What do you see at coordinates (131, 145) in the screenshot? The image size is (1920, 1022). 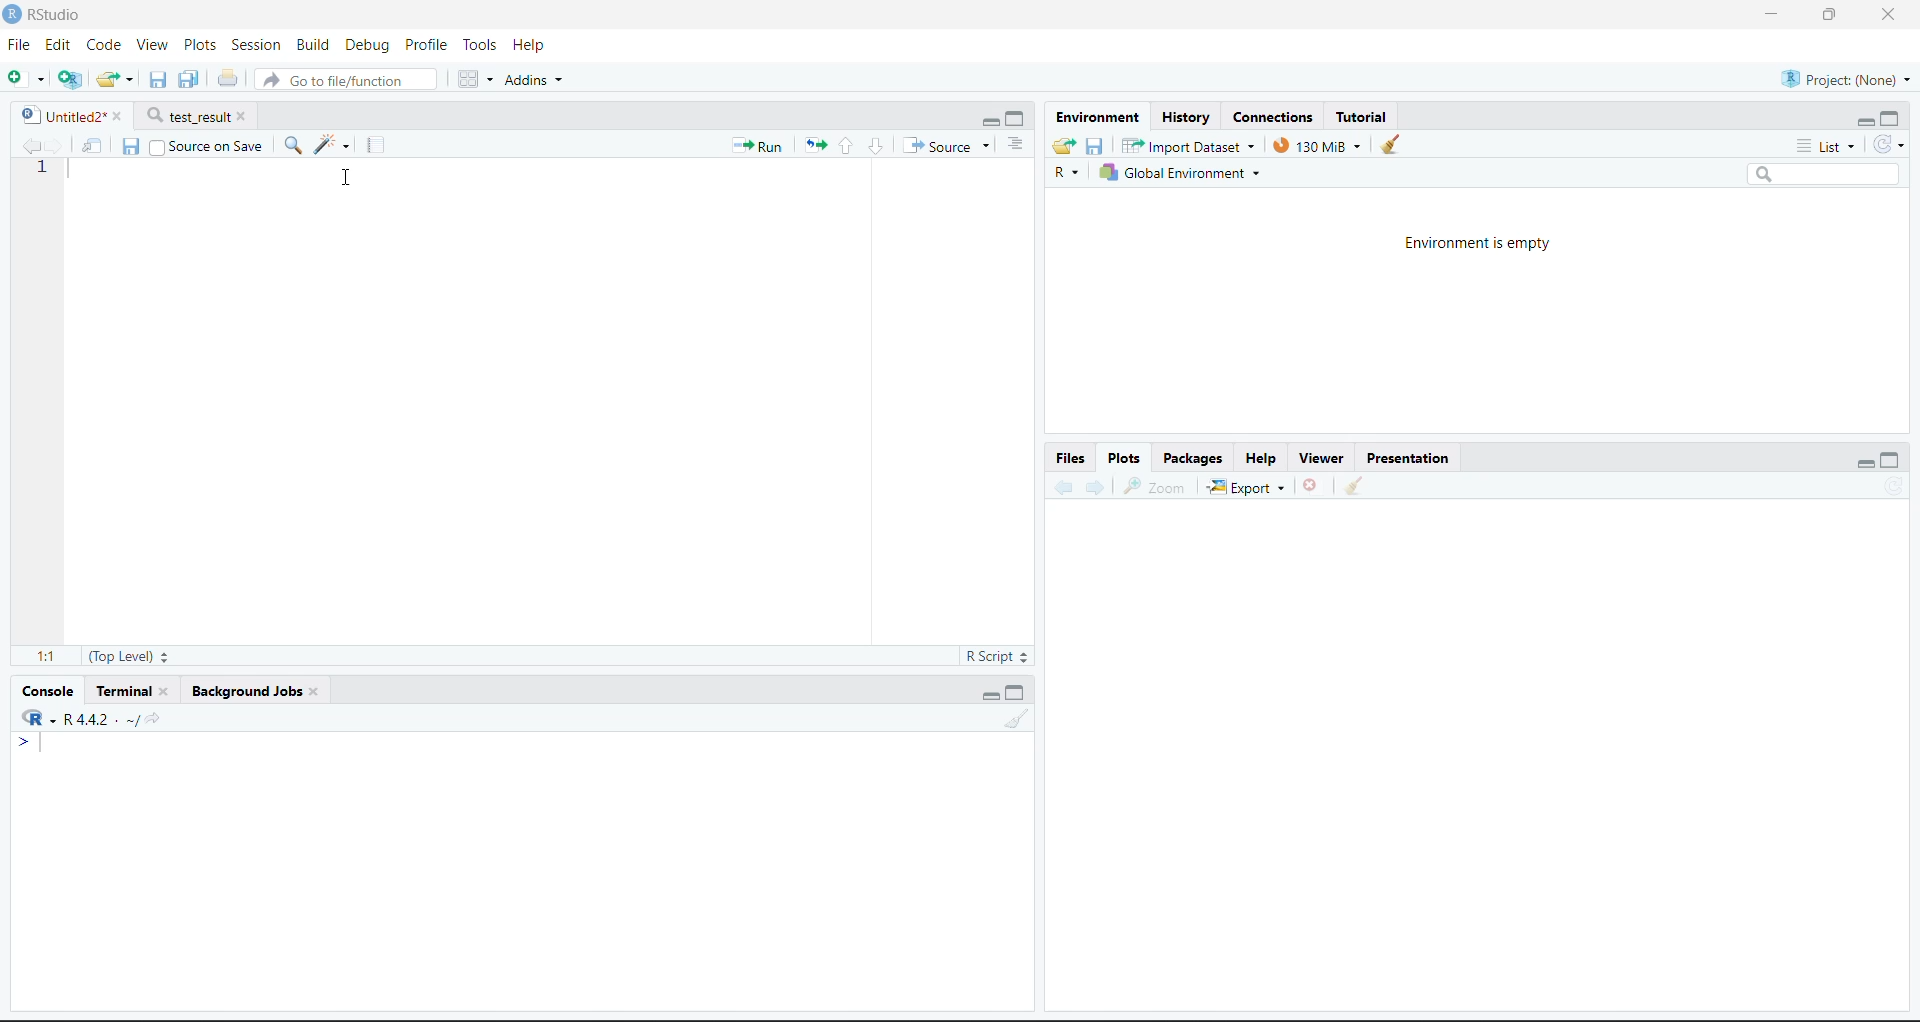 I see `Save current document (Ctrl + S)` at bounding box center [131, 145].